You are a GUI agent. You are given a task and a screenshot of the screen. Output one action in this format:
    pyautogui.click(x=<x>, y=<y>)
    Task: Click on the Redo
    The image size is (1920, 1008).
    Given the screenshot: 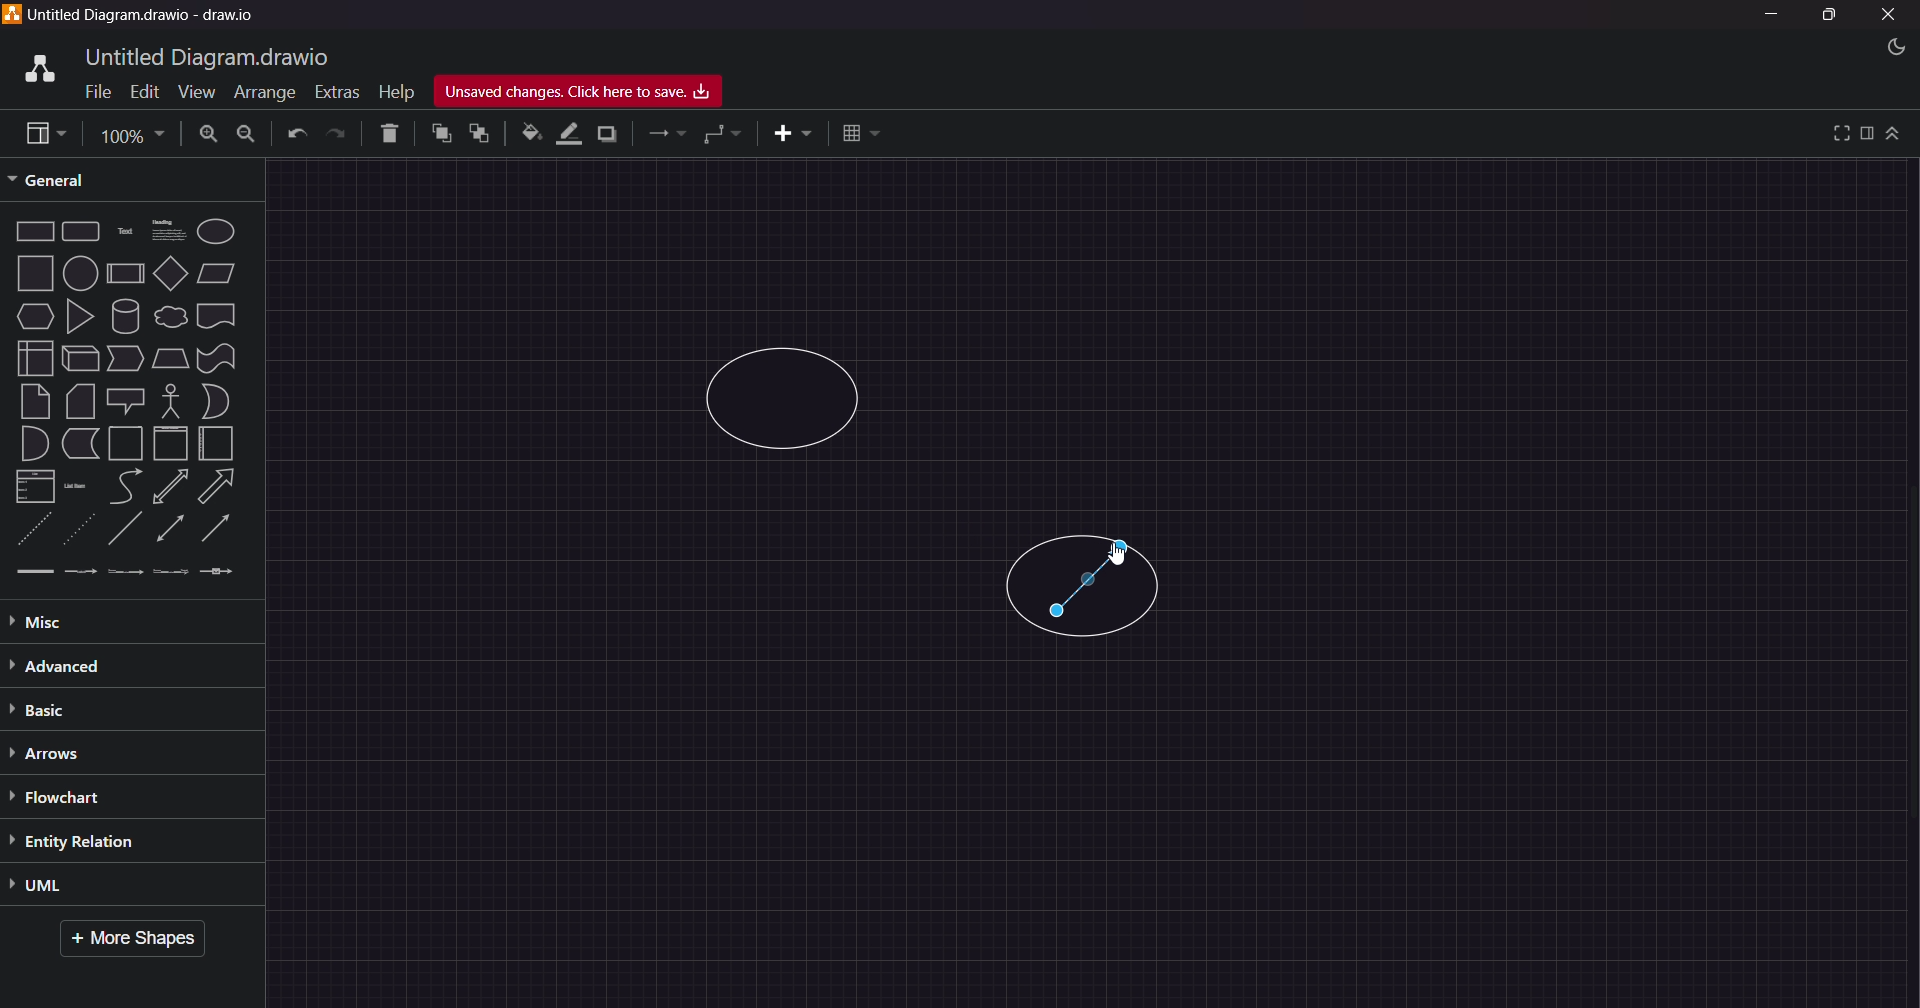 What is the action you would take?
    pyautogui.click(x=339, y=134)
    